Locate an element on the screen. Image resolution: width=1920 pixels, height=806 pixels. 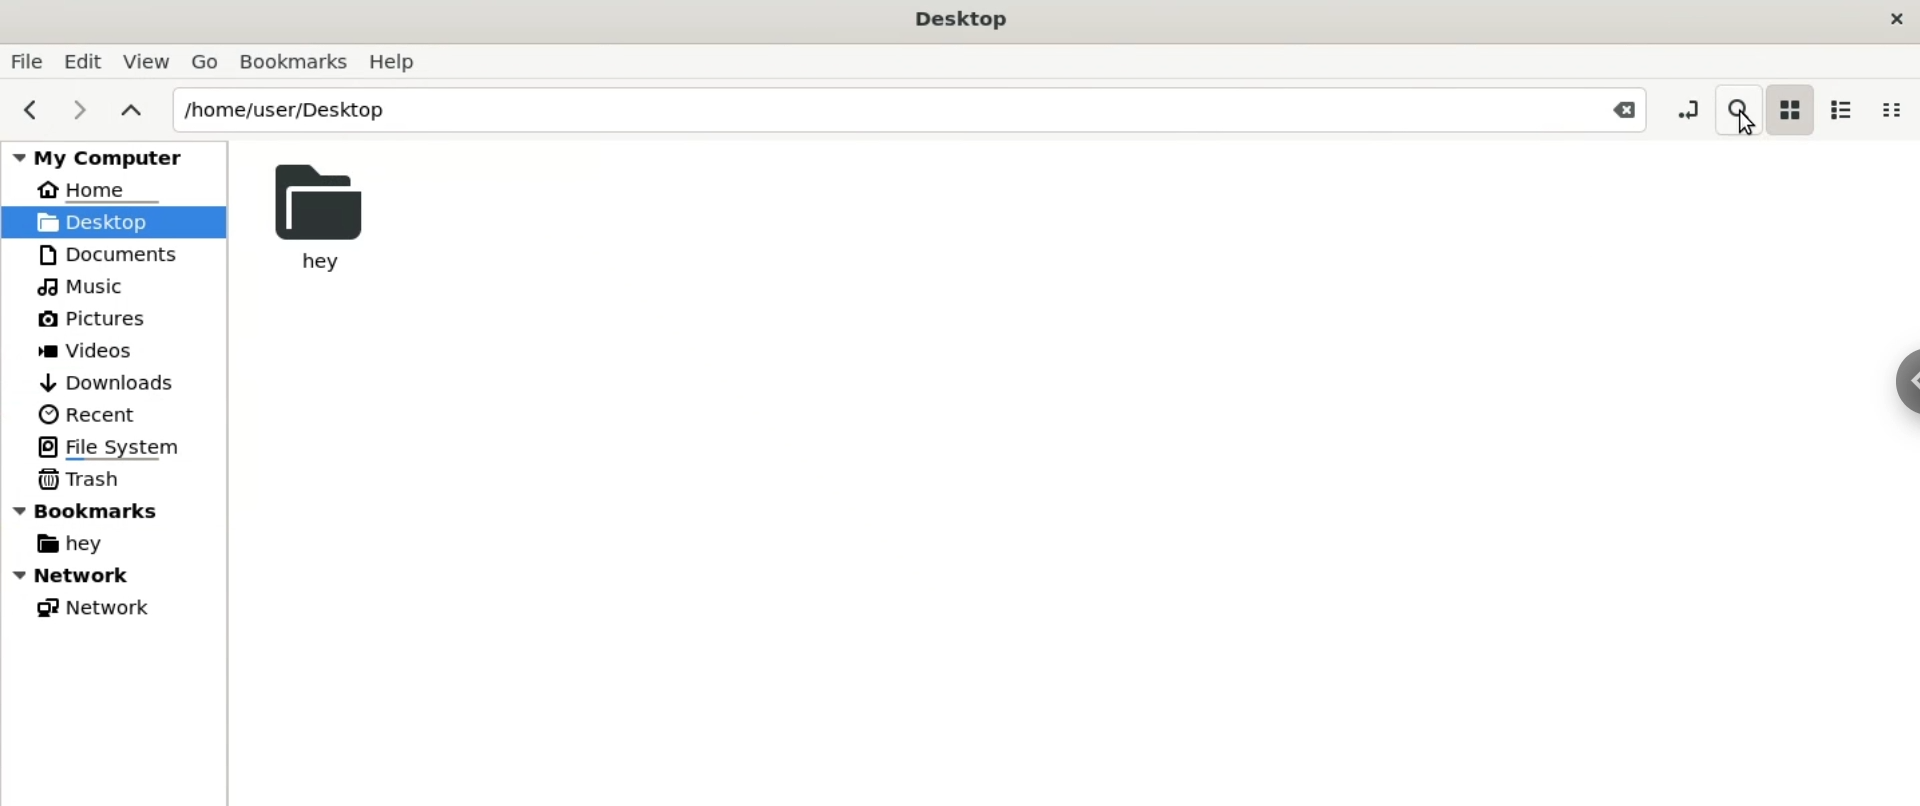
Desktop is located at coordinates (954, 18).